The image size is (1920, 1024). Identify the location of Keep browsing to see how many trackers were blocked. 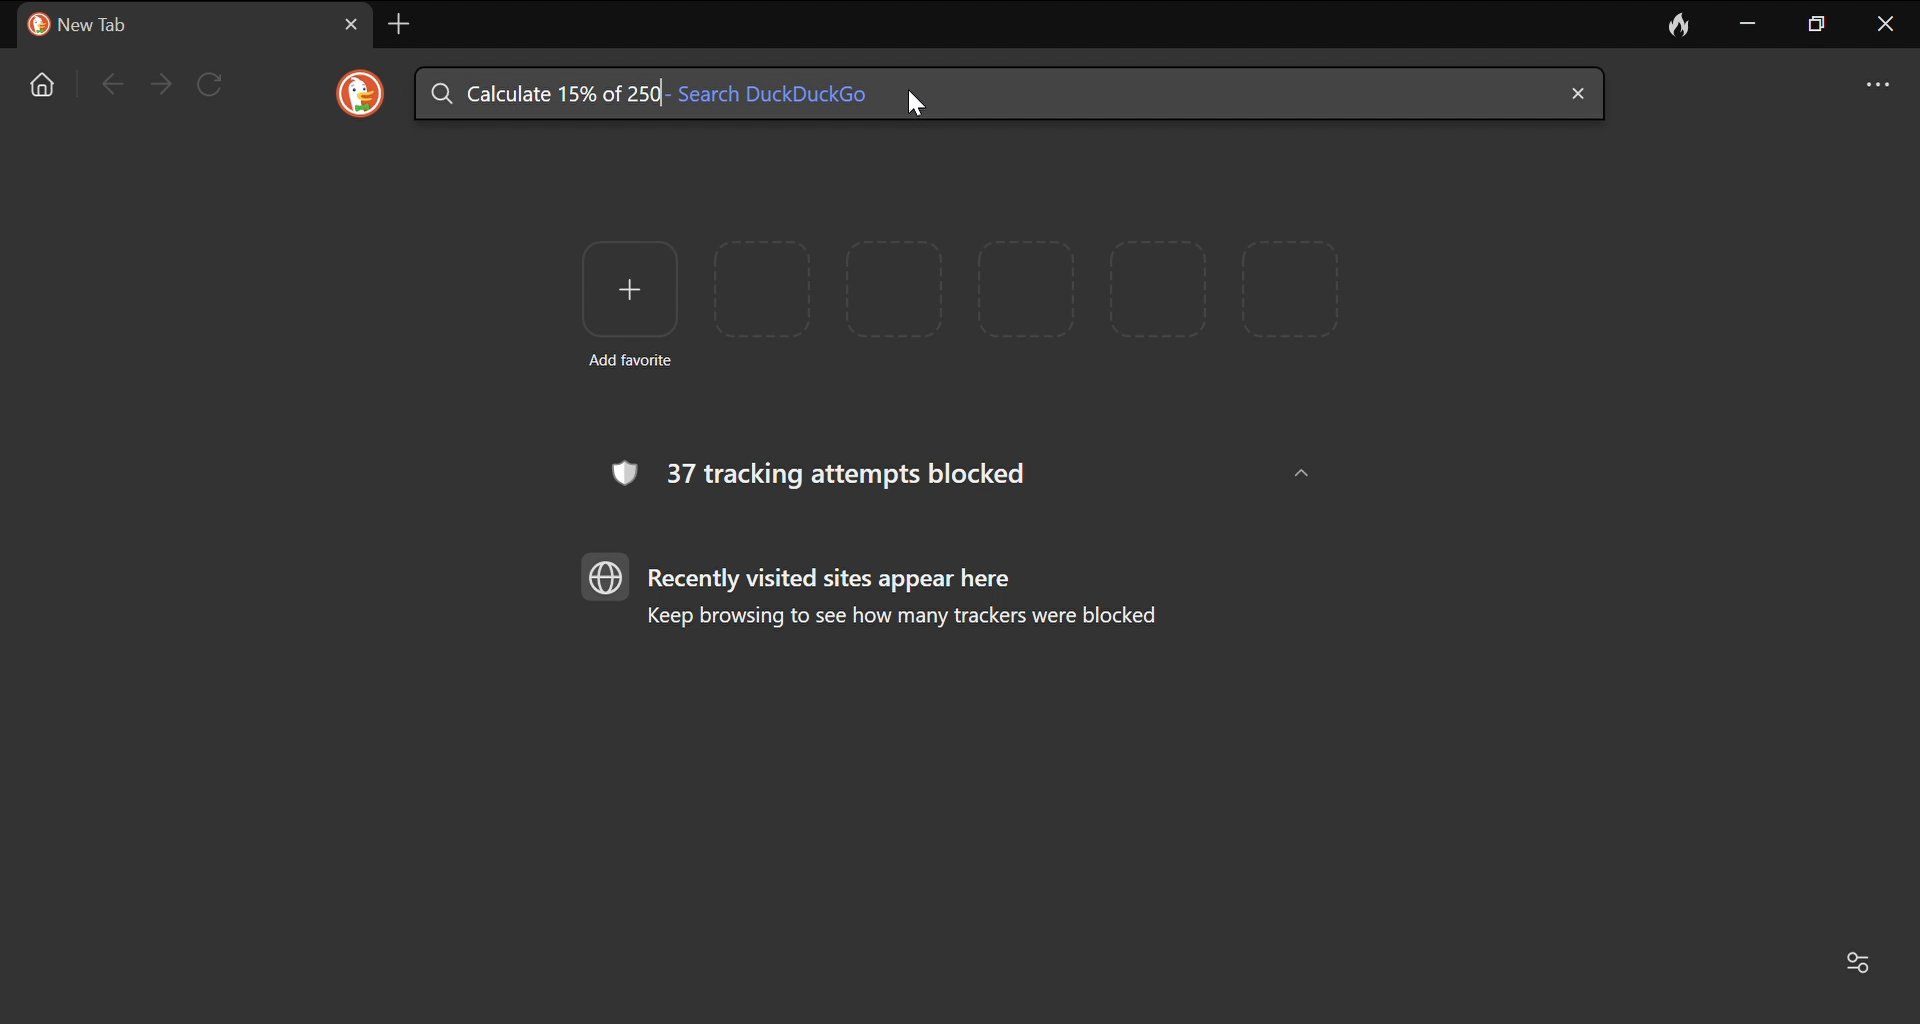
(913, 619).